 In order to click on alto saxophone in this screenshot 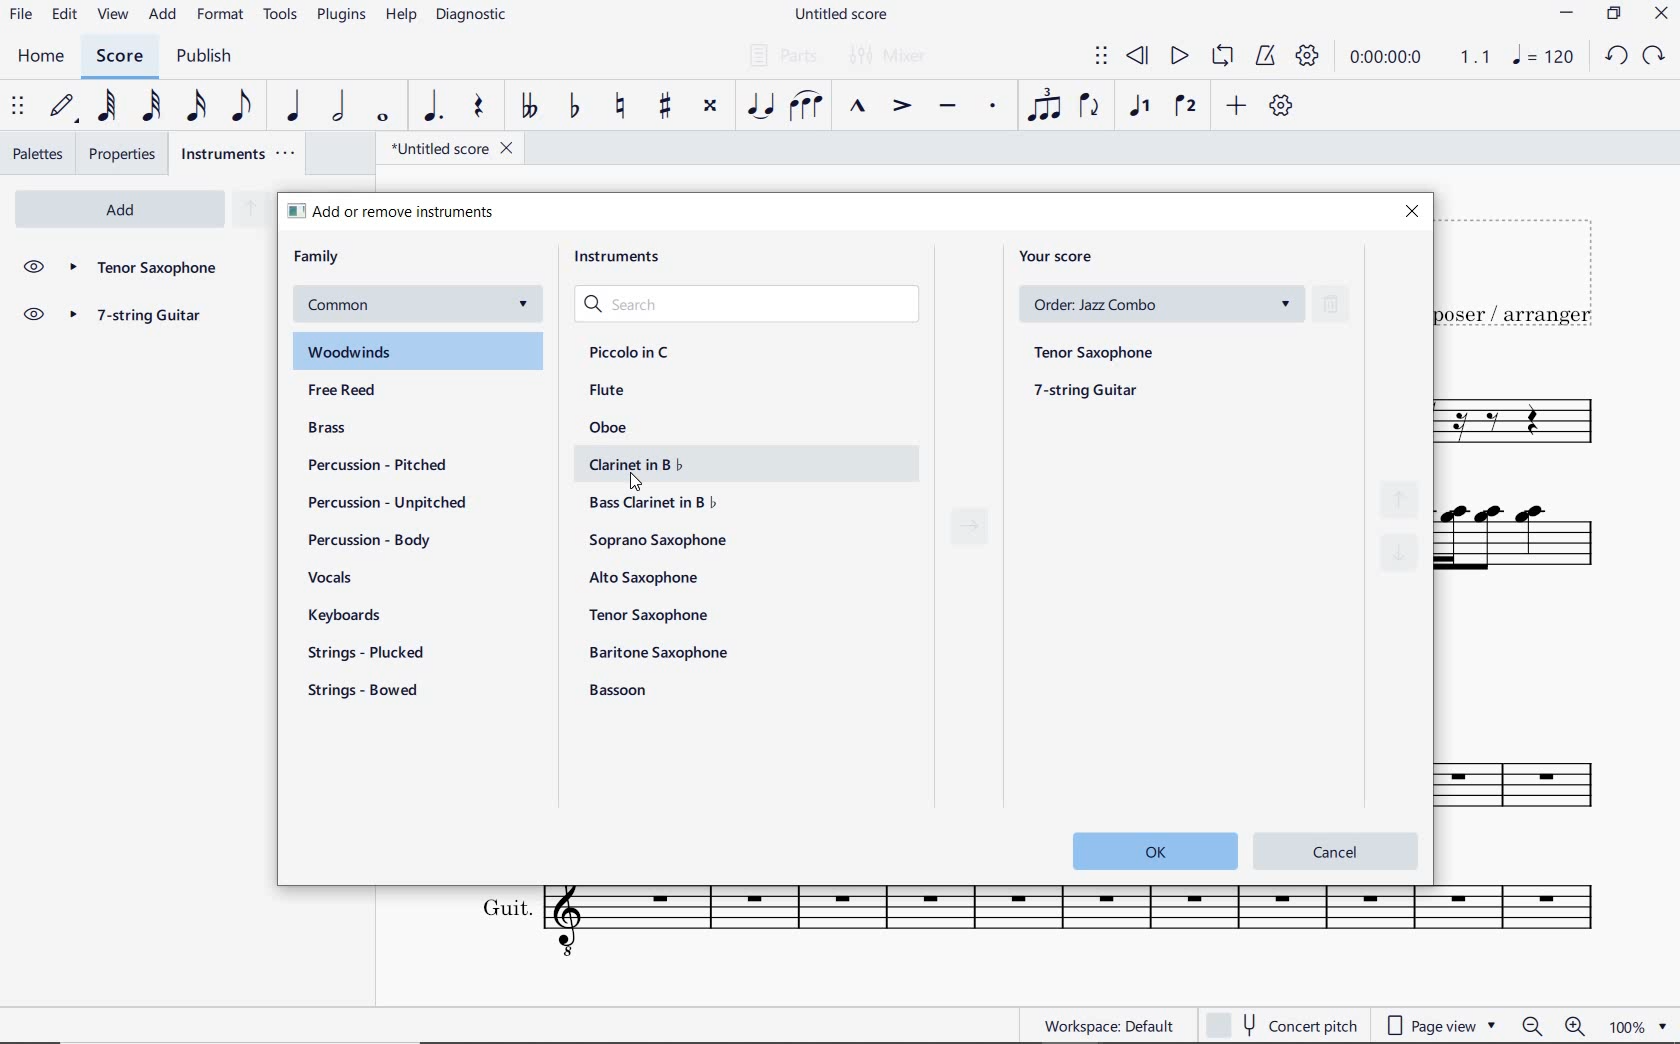, I will do `click(648, 578)`.